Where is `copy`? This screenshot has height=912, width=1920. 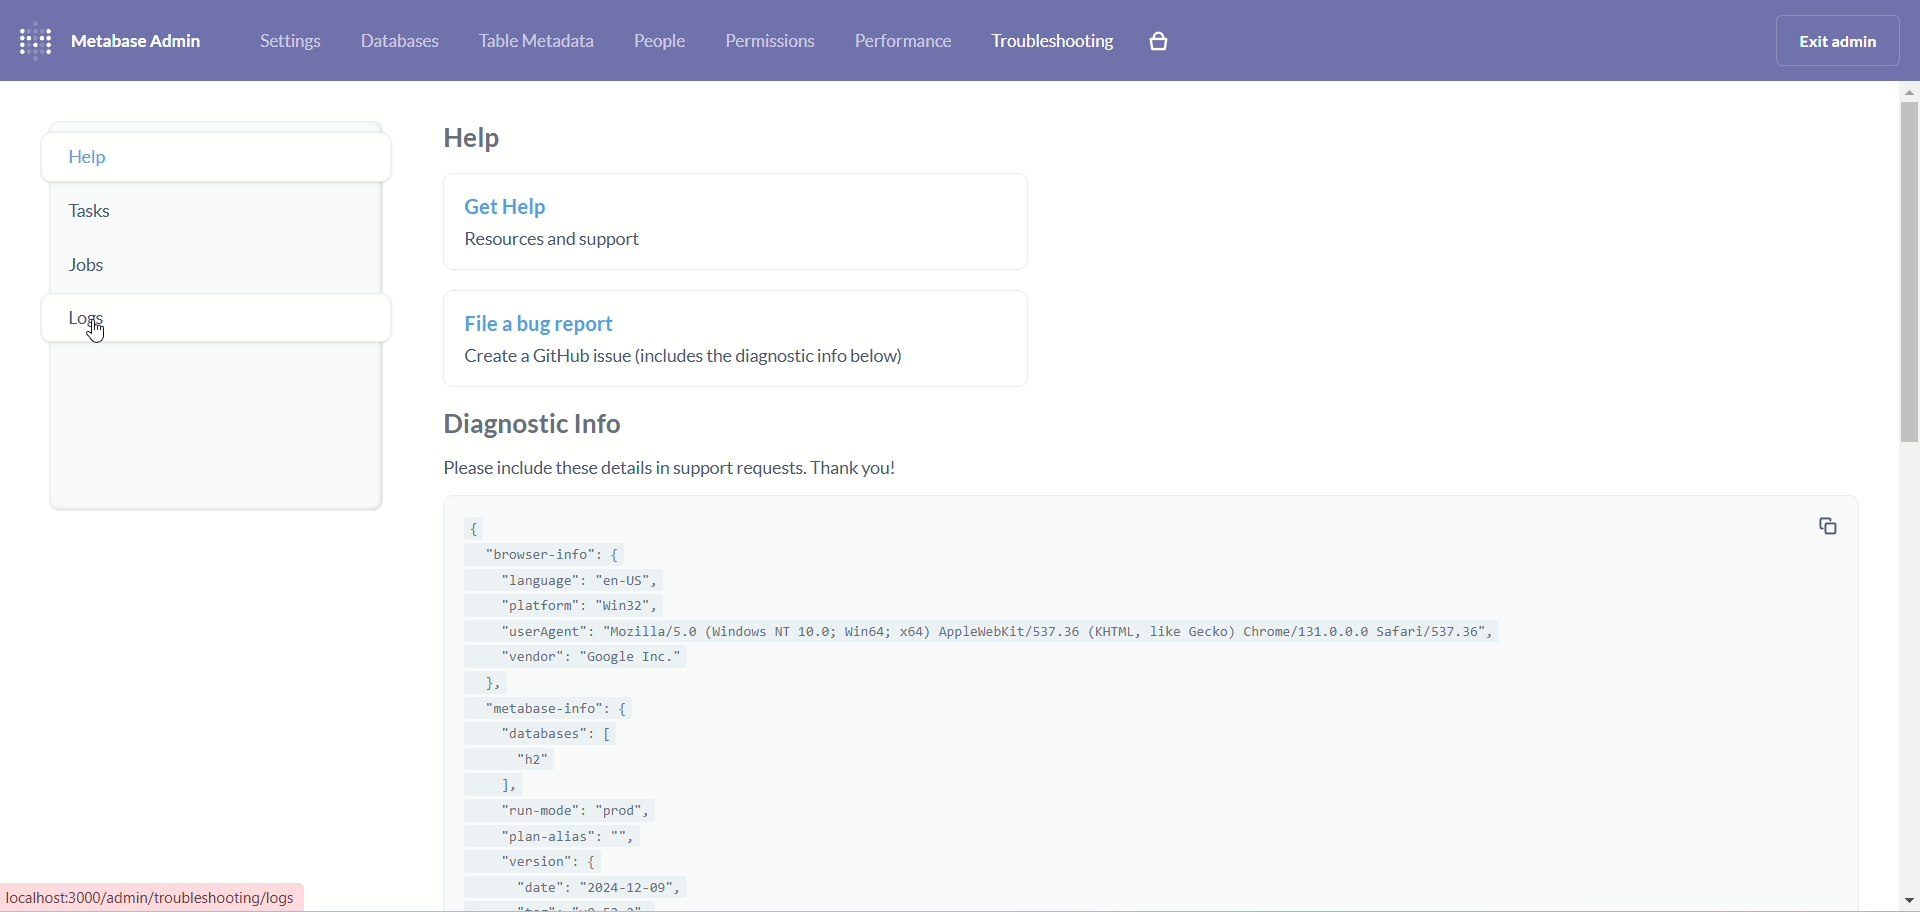
copy is located at coordinates (1827, 526).